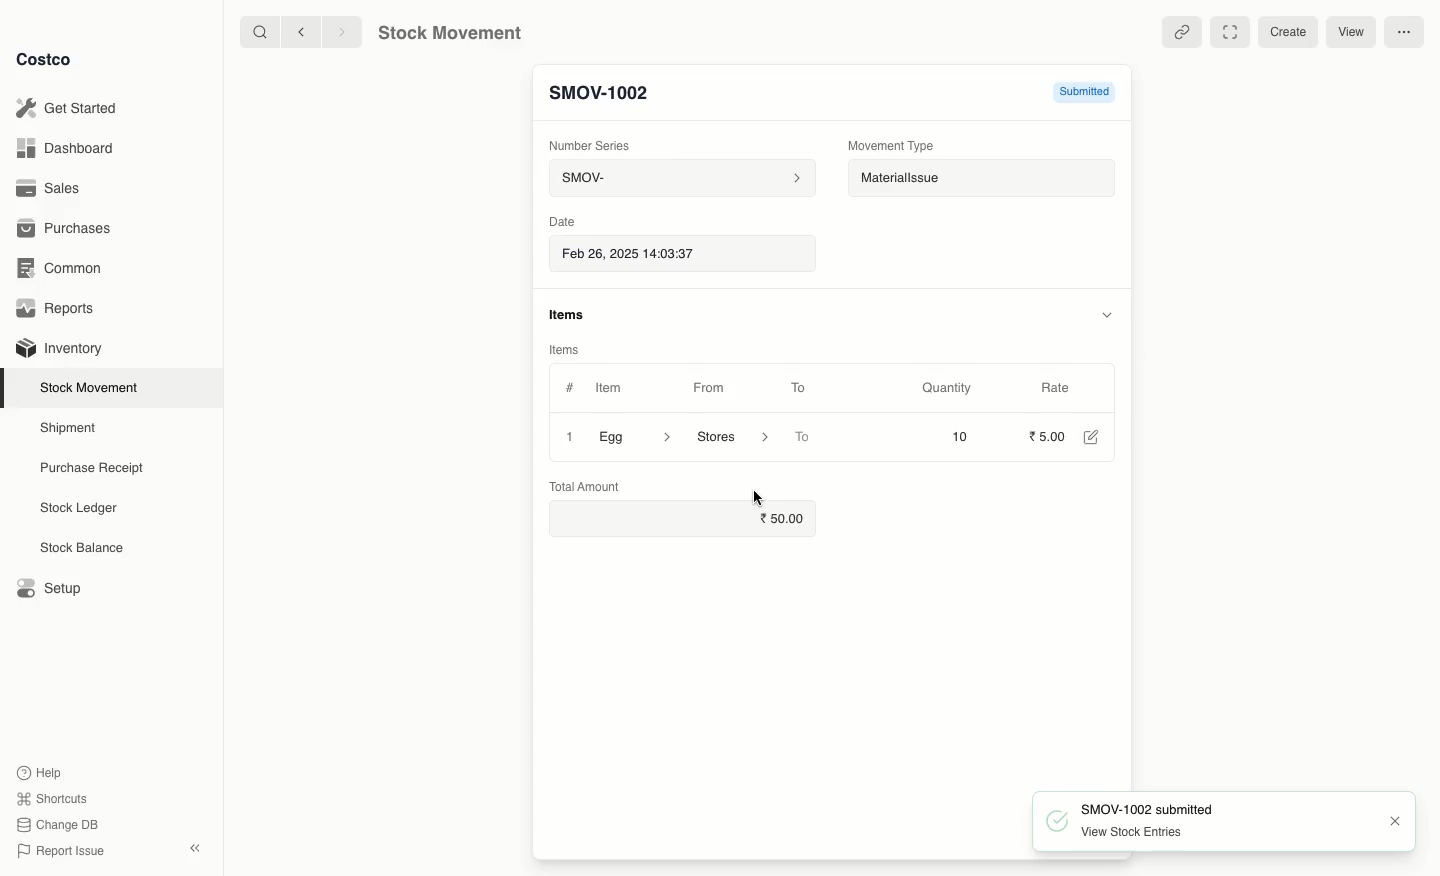  I want to click on To, so click(804, 438).